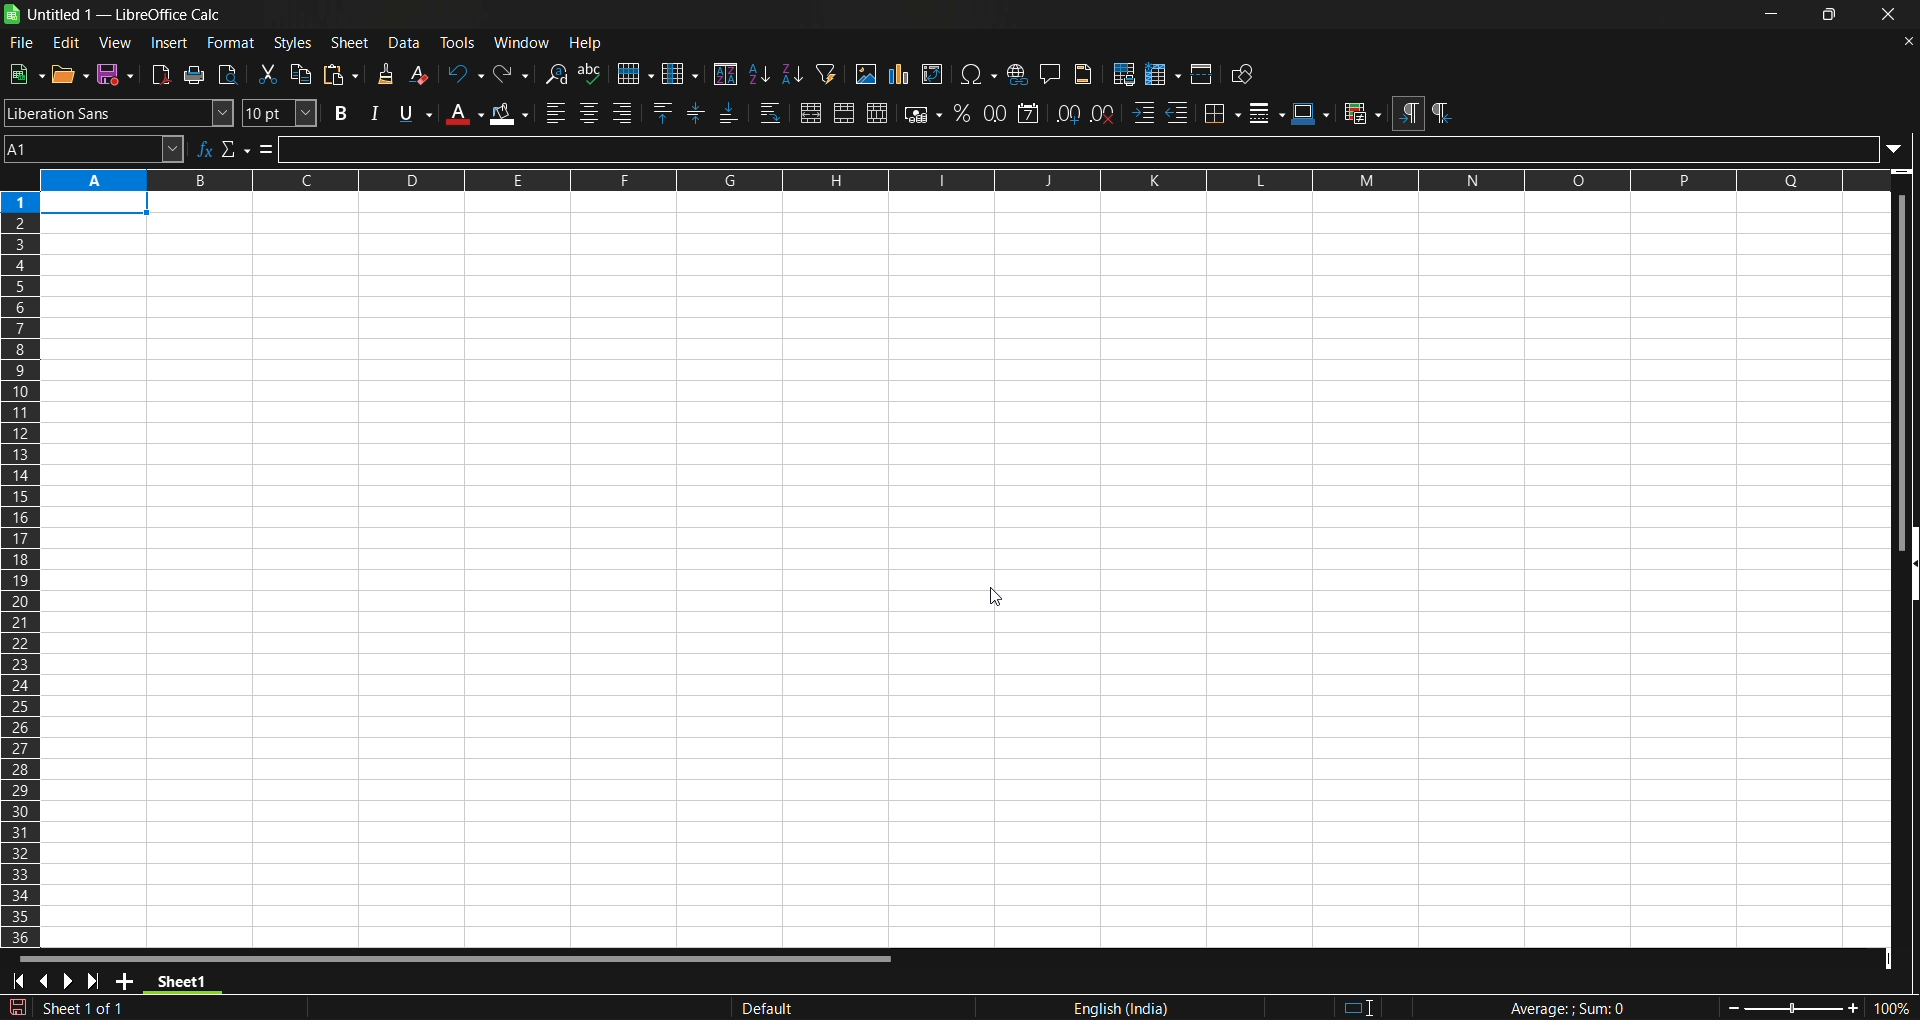  What do you see at coordinates (589, 114) in the screenshot?
I see `align center` at bounding box center [589, 114].